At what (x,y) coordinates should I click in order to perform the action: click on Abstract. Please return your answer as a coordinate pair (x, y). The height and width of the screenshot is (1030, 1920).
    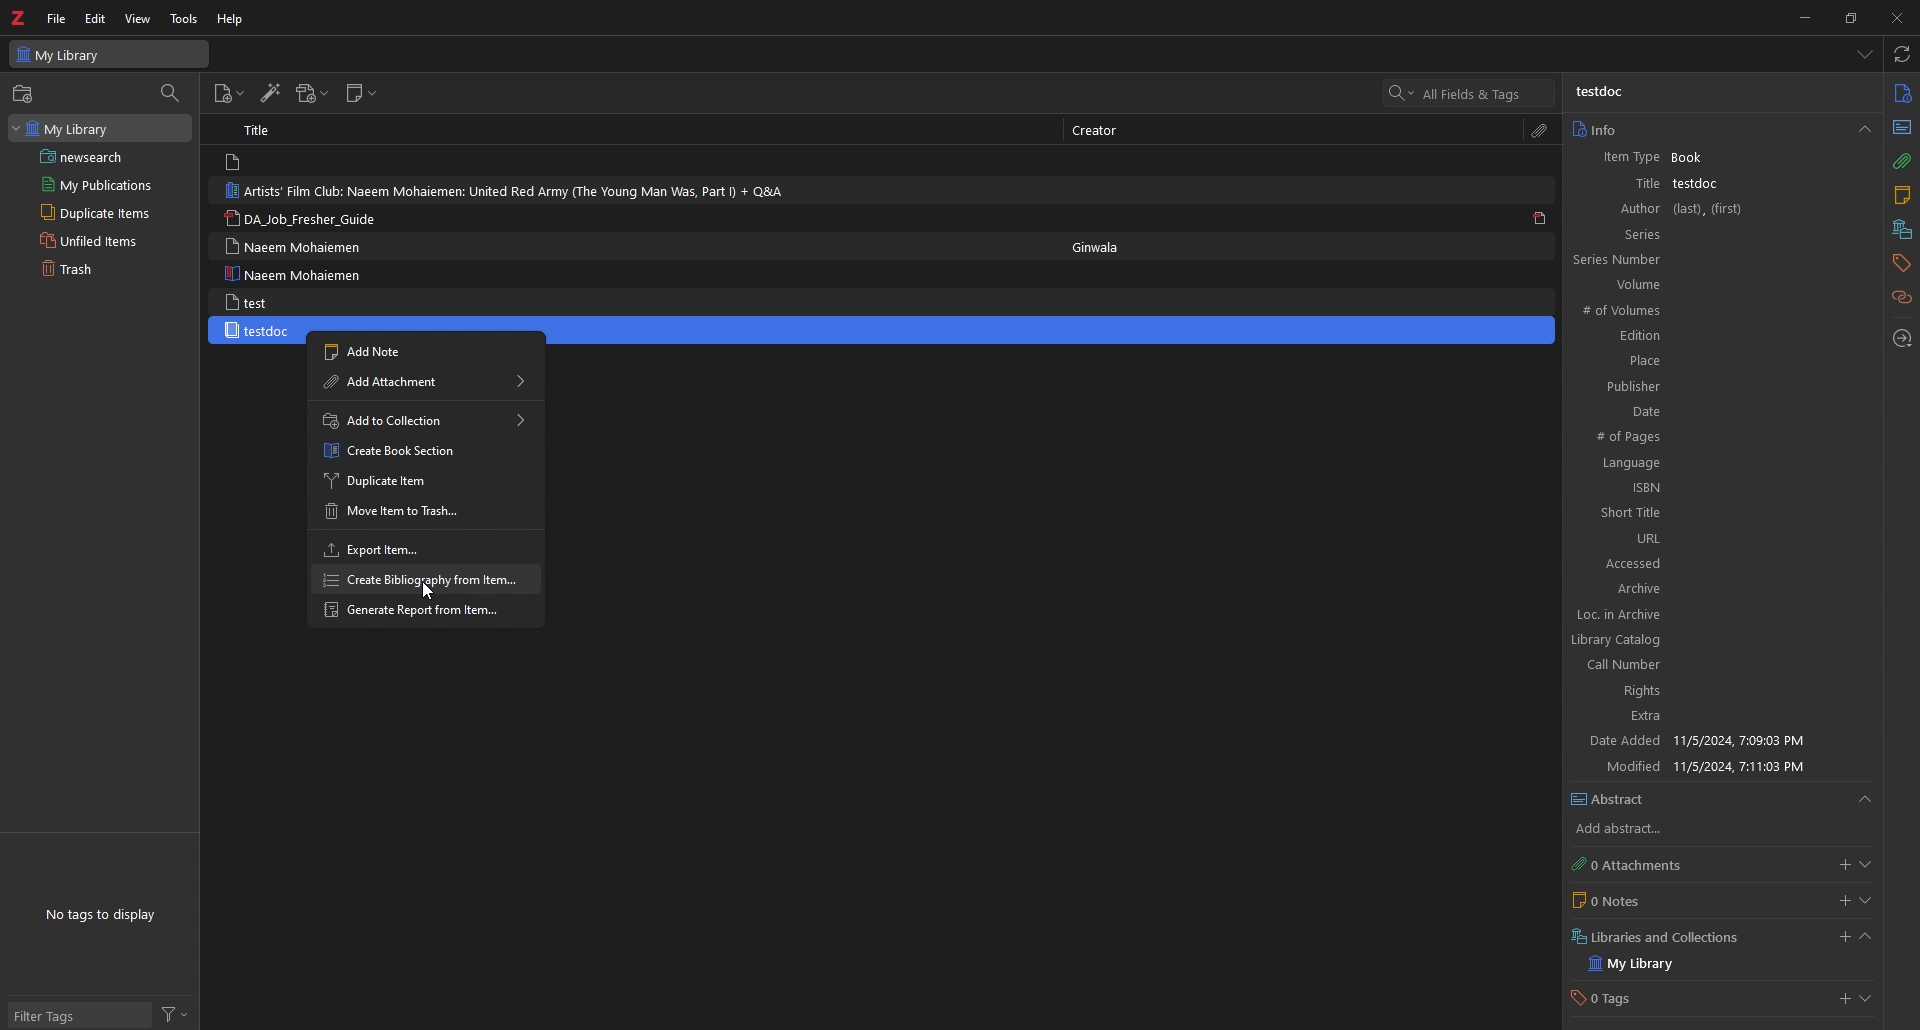
    Looking at the image, I should click on (1722, 800).